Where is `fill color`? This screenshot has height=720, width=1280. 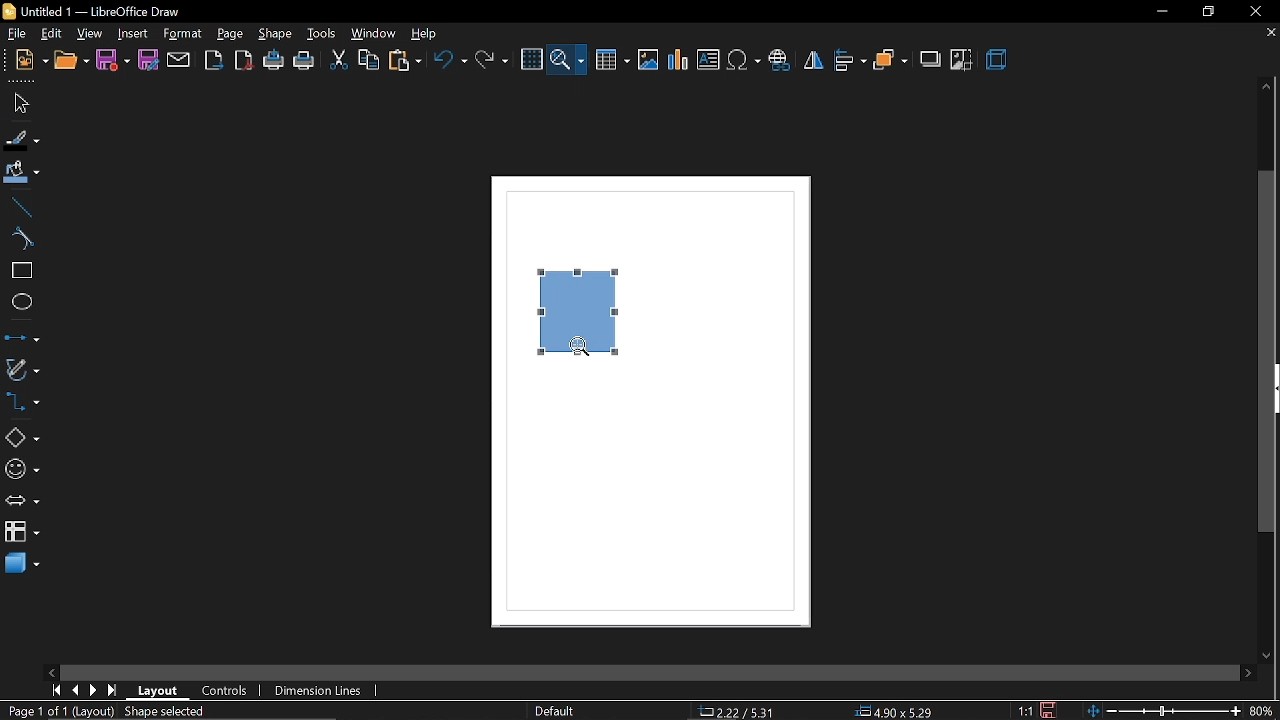
fill color is located at coordinates (21, 171).